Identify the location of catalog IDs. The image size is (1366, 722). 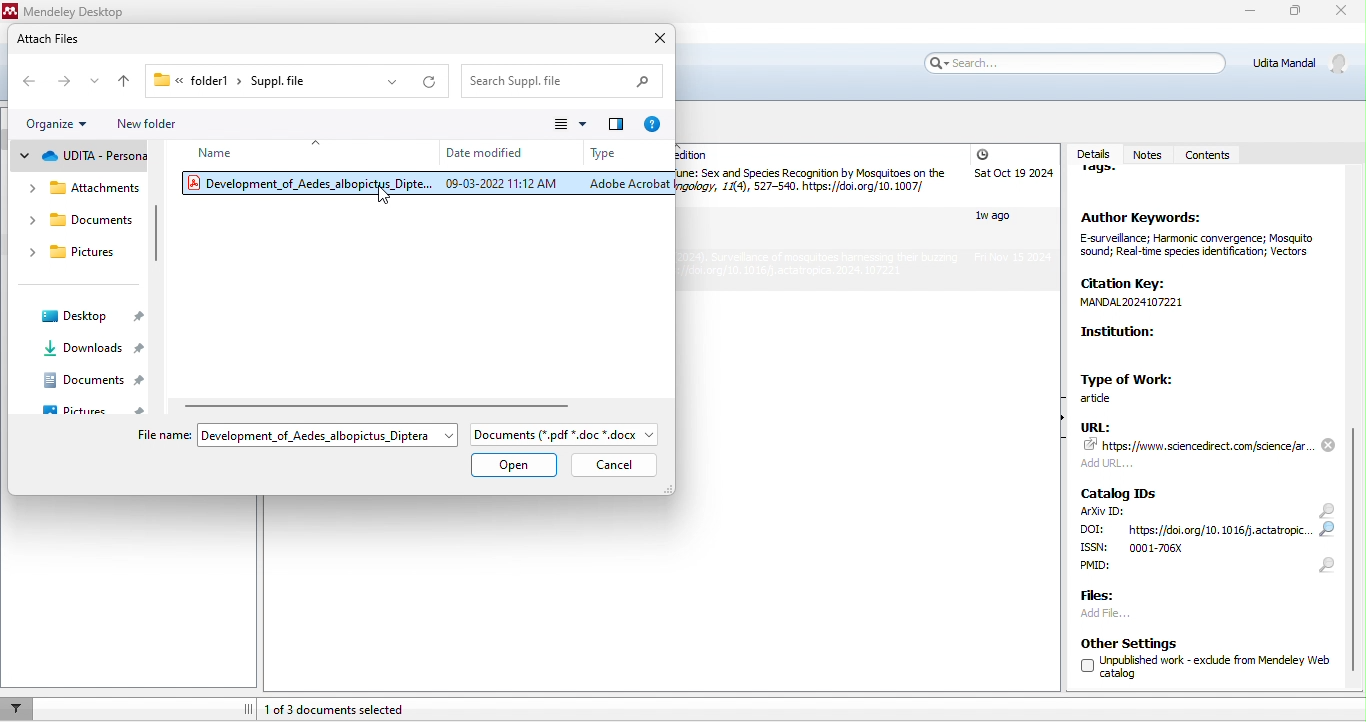
(1122, 492).